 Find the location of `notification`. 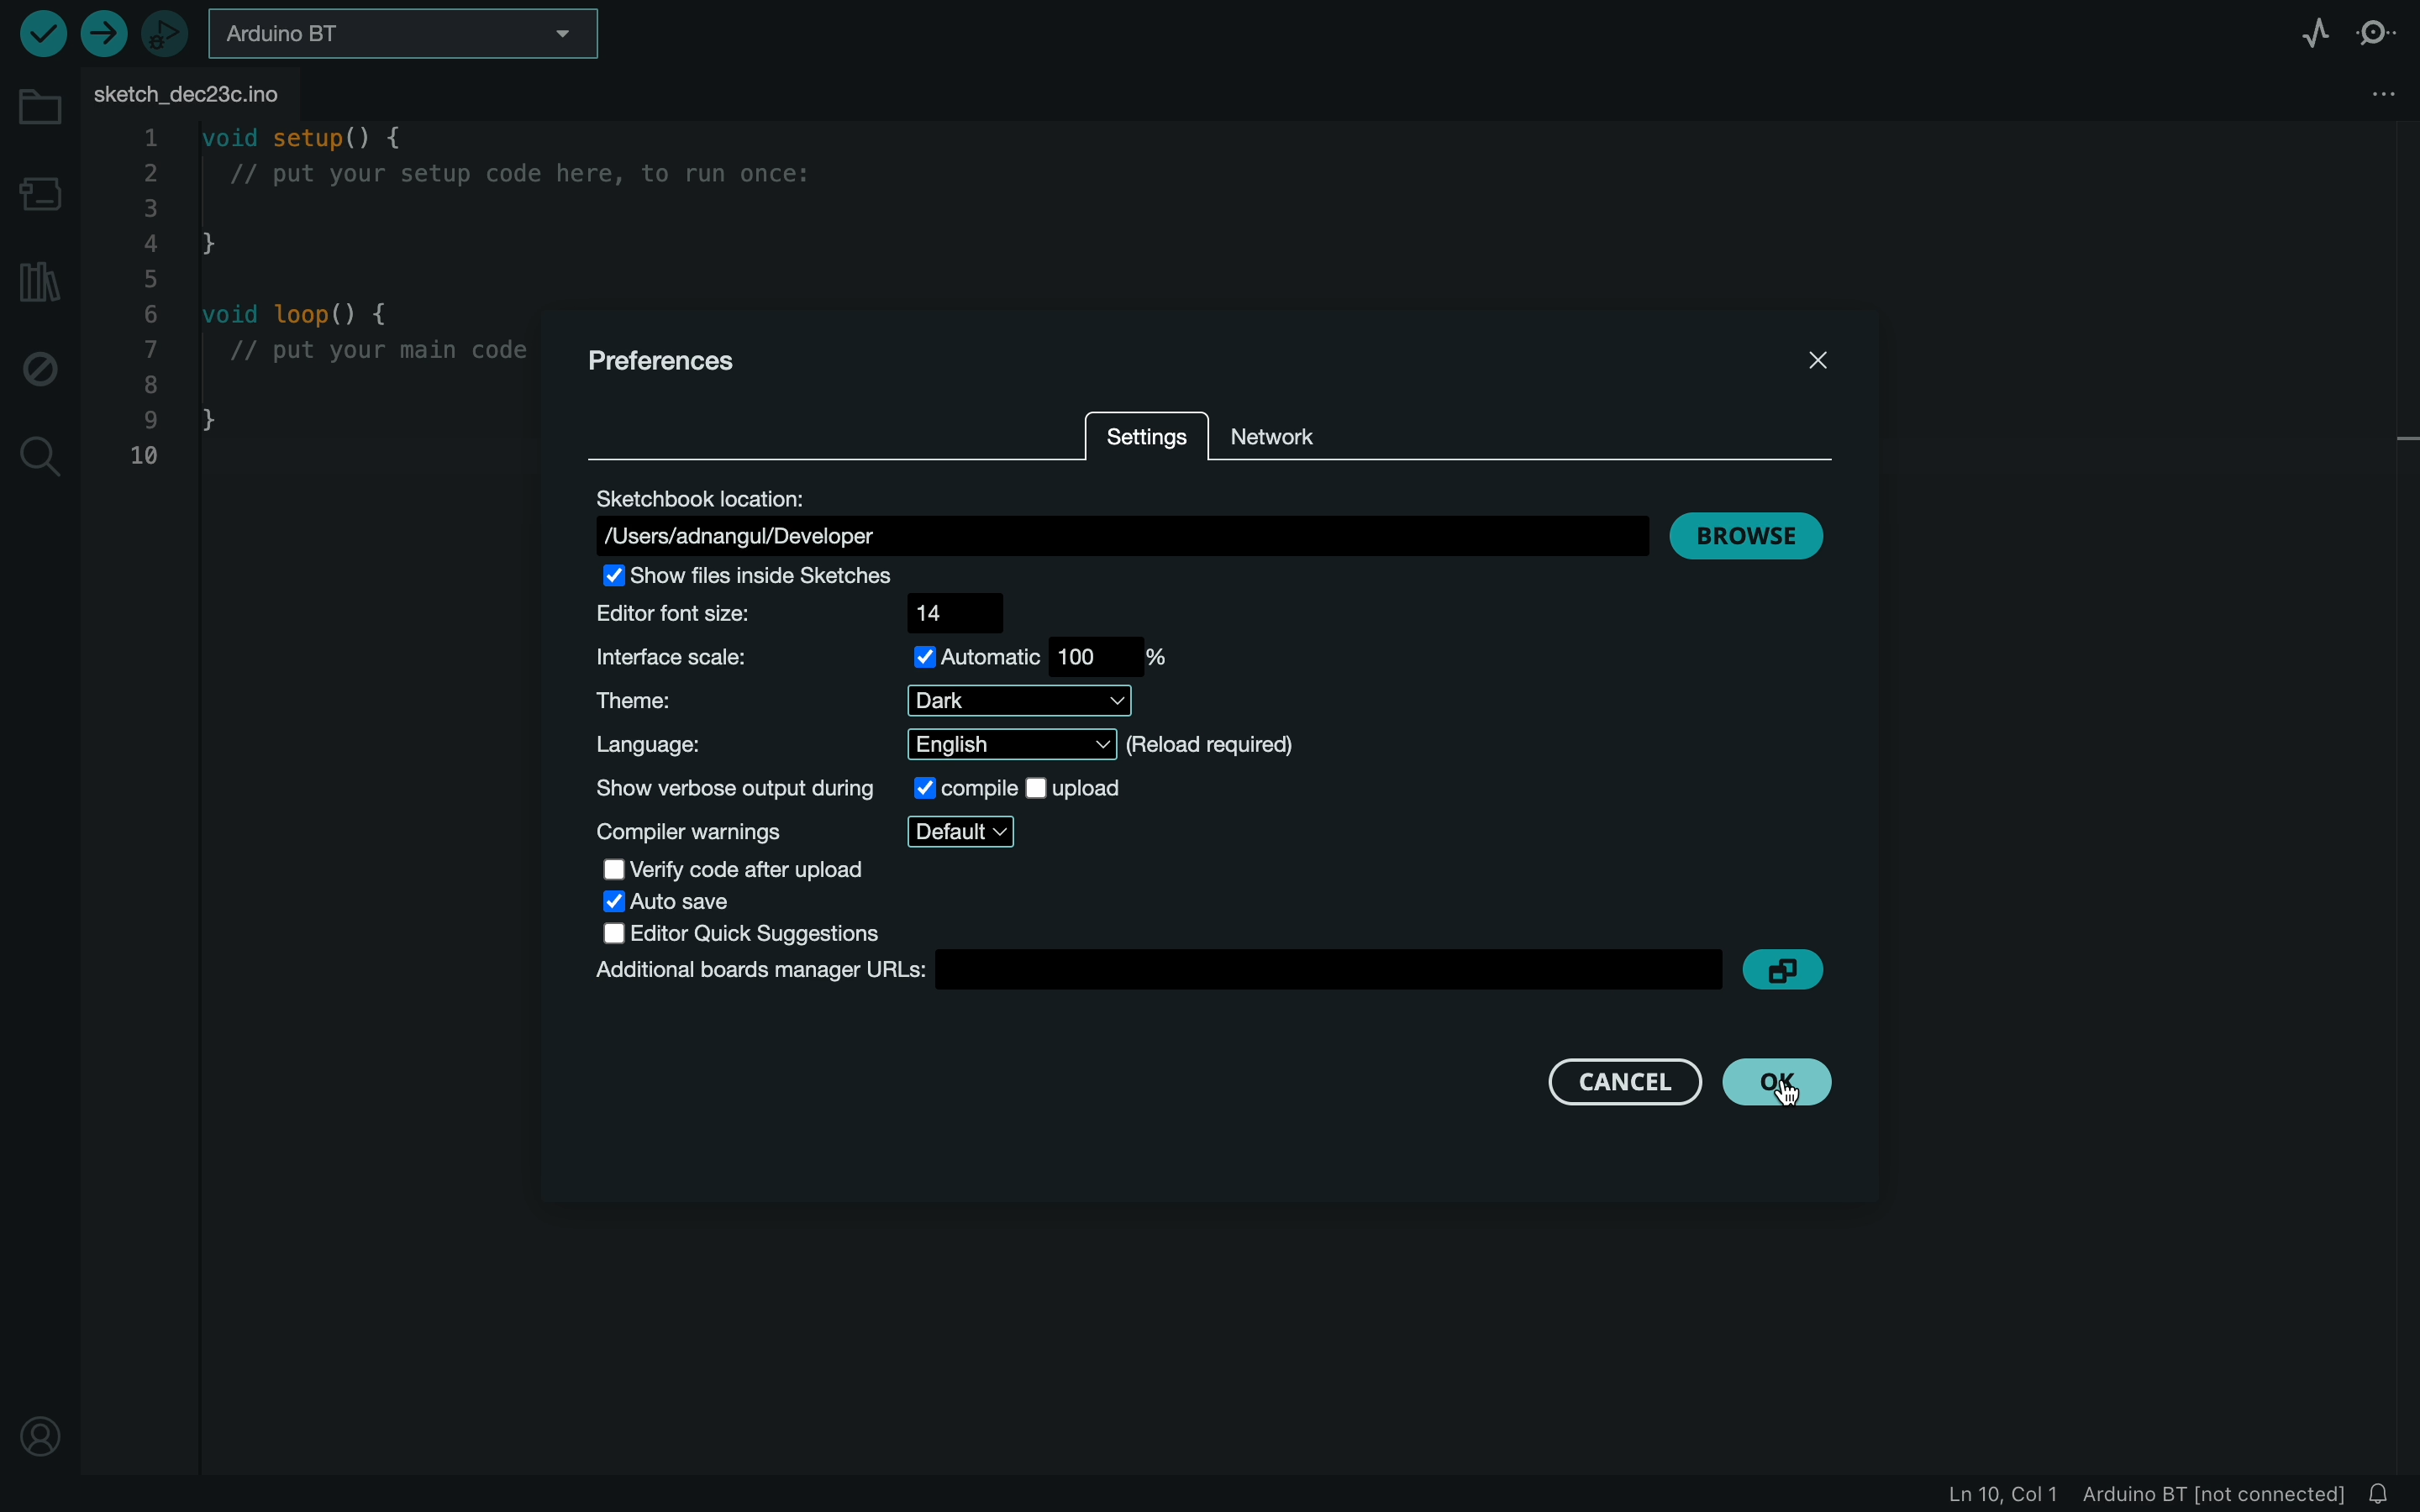

notification is located at coordinates (2384, 1494).